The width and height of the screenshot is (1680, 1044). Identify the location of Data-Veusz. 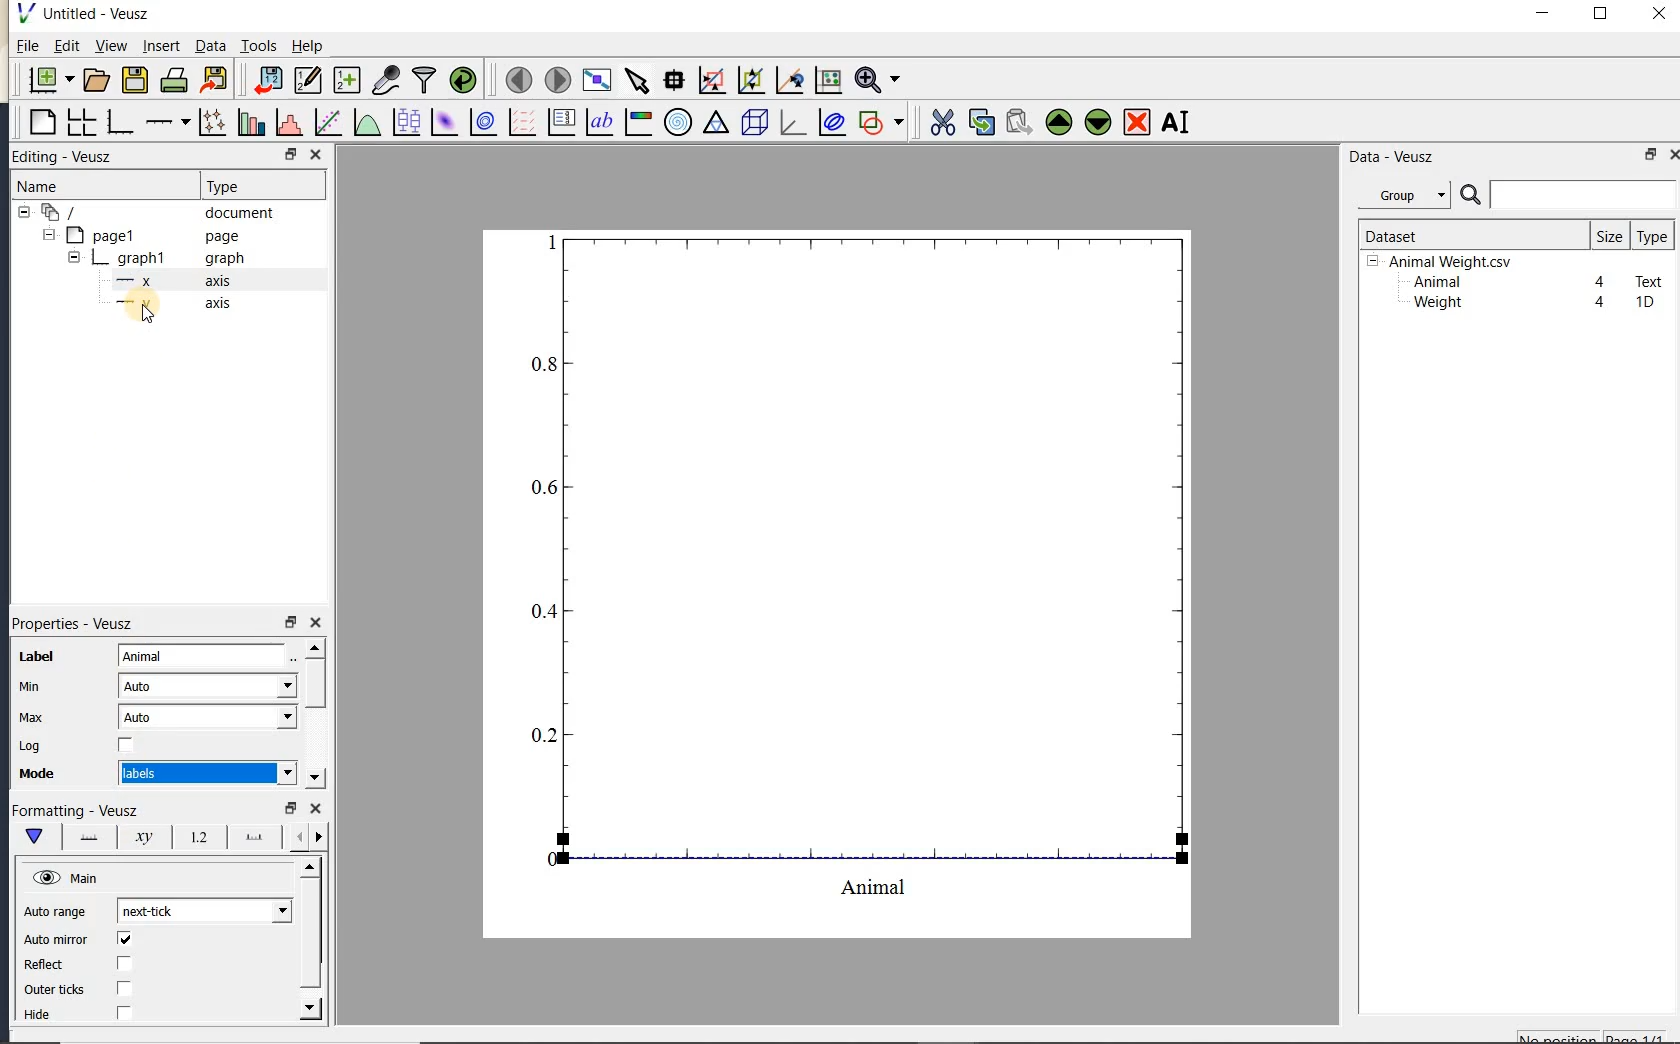
(1392, 157).